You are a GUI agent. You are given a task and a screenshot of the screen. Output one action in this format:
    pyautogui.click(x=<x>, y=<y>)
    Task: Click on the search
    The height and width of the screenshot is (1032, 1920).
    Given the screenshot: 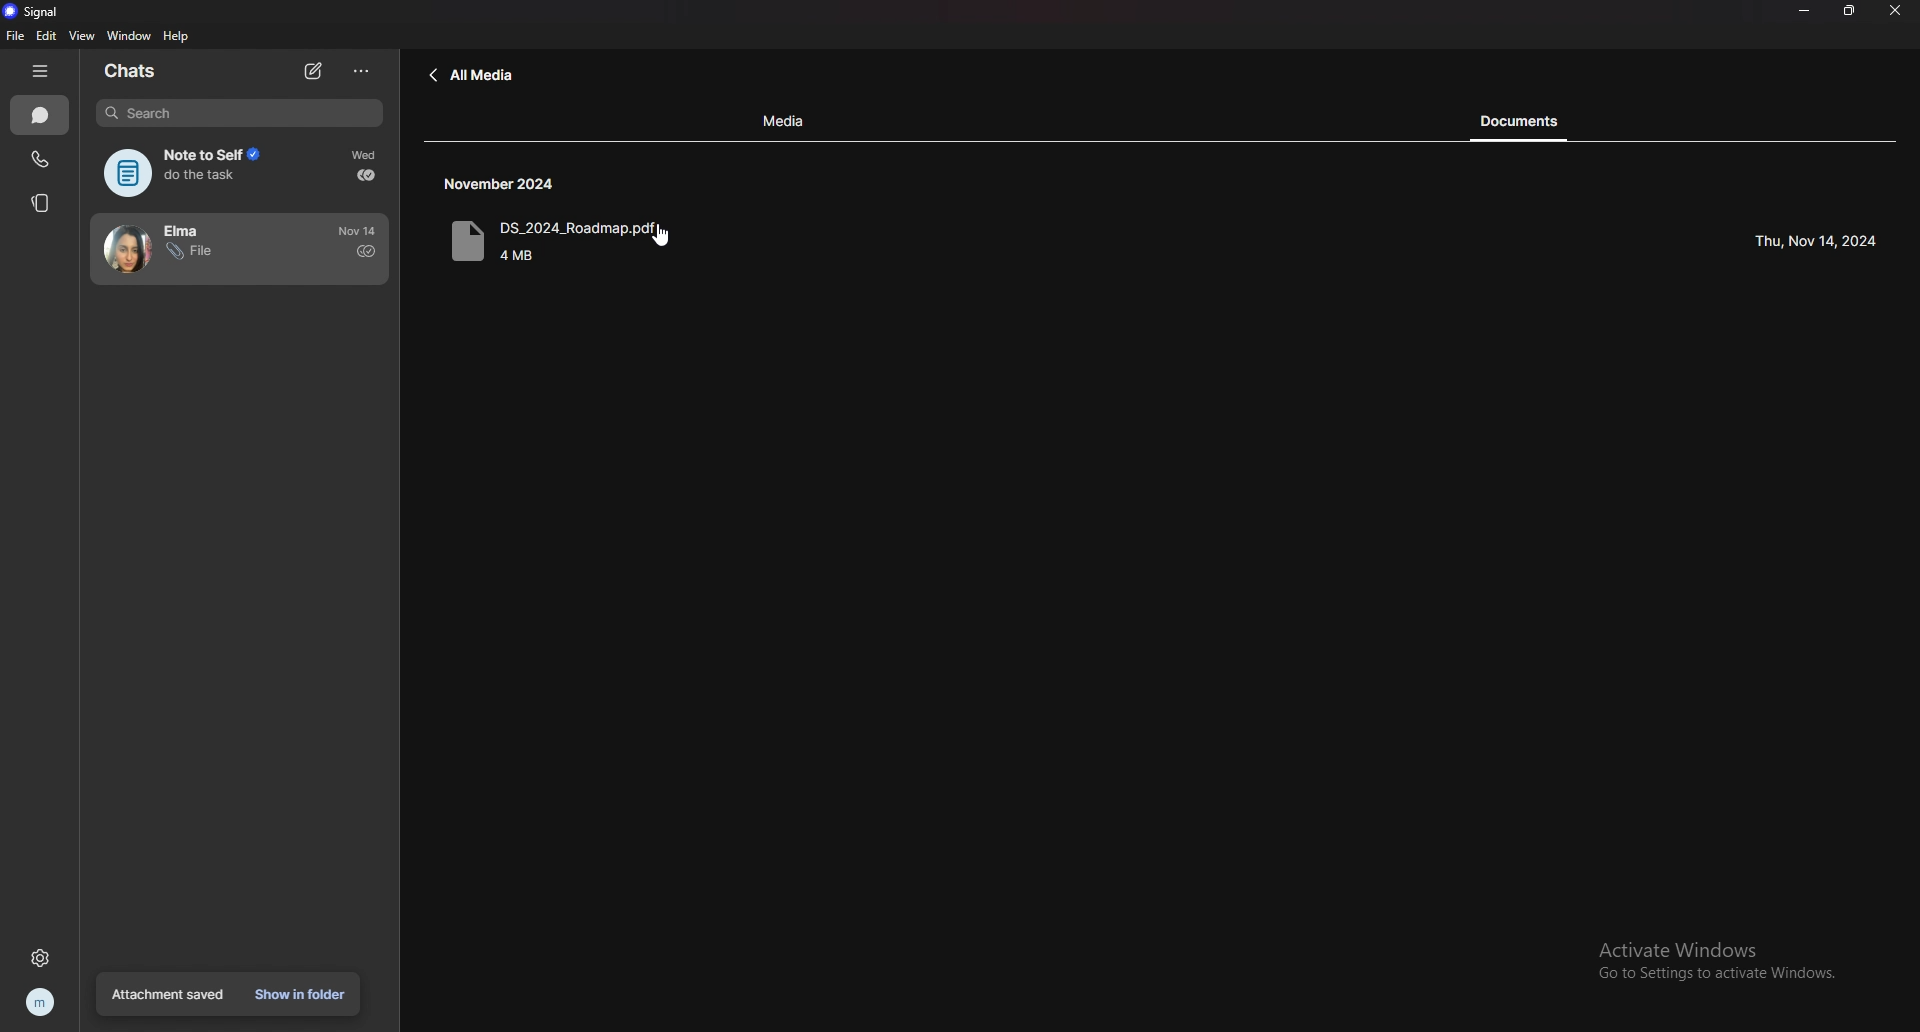 What is the action you would take?
    pyautogui.click(x=240, y=113)
    